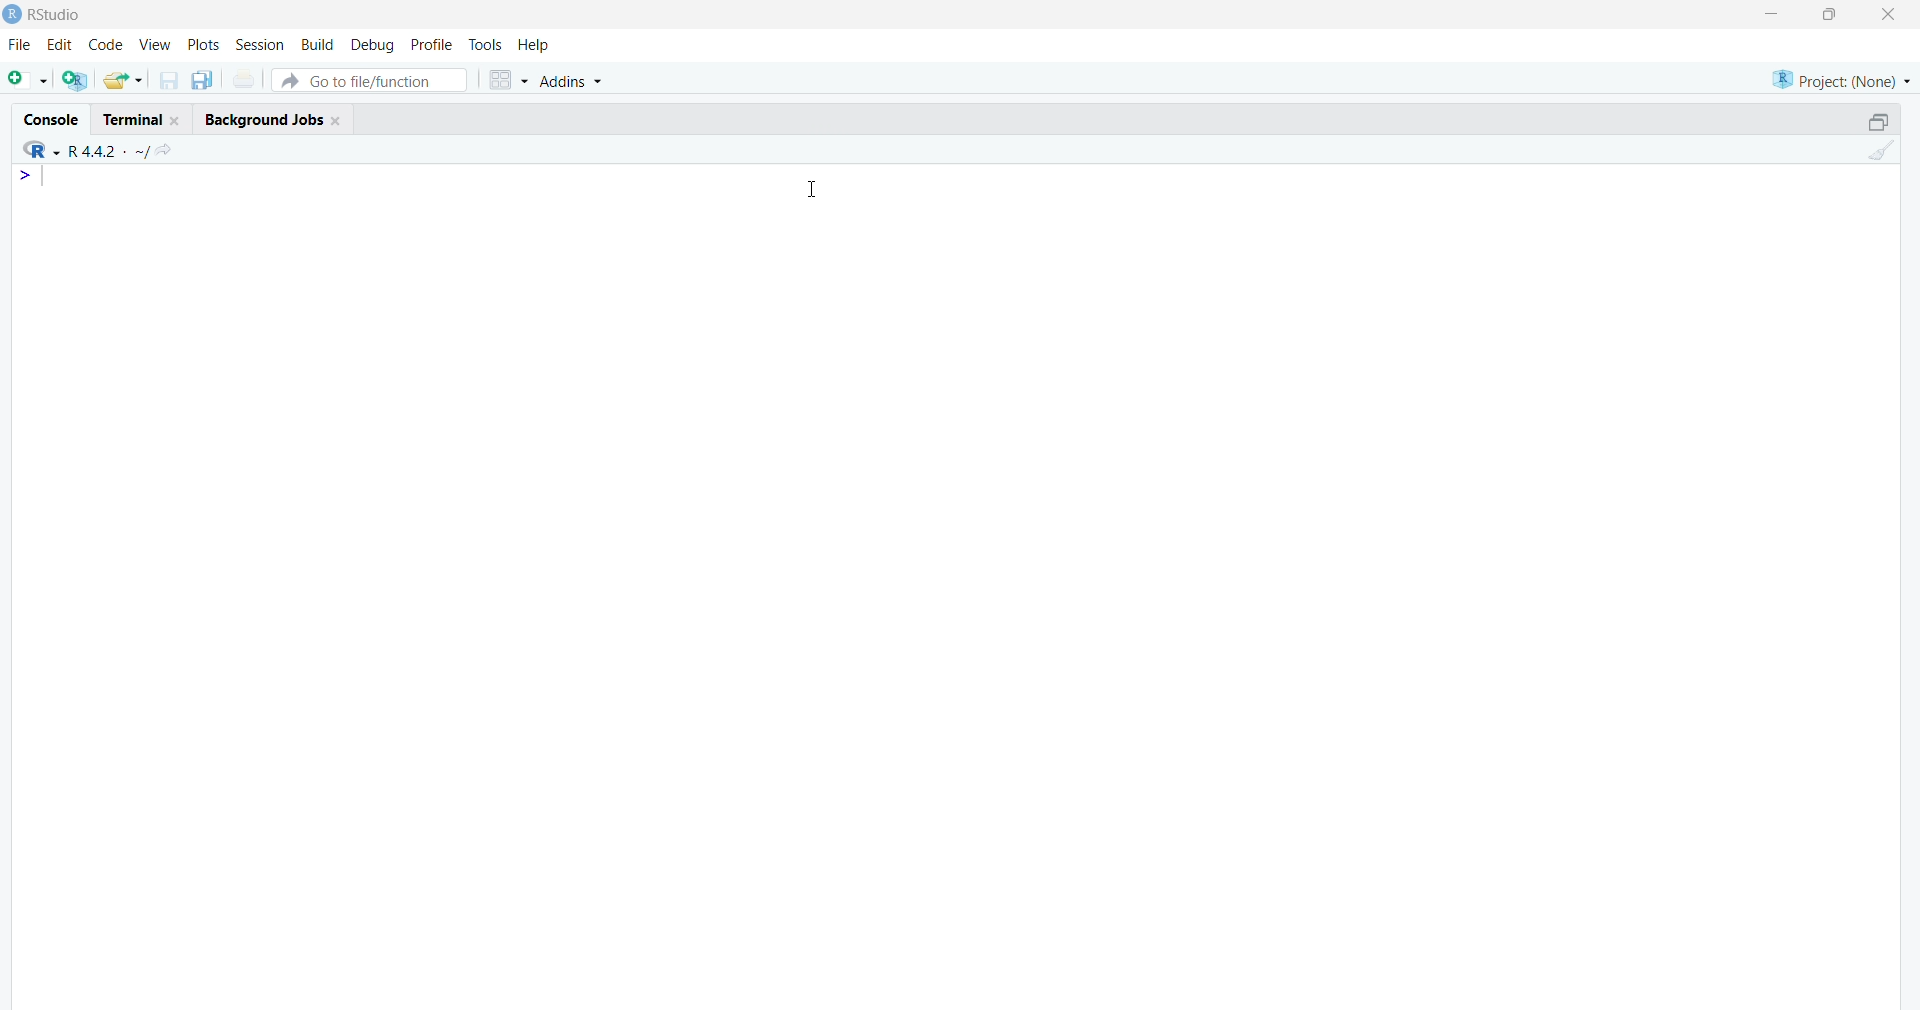  I want to click on View, so click(156, 45).